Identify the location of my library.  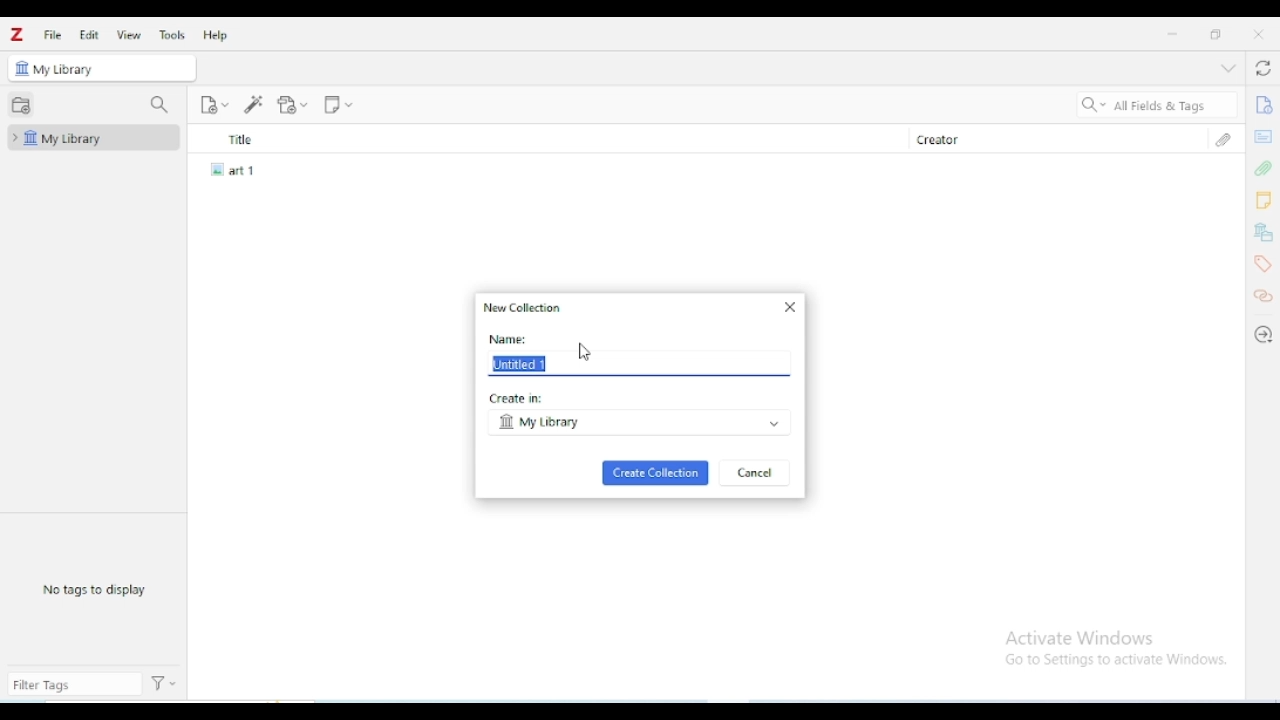
(113, 67).